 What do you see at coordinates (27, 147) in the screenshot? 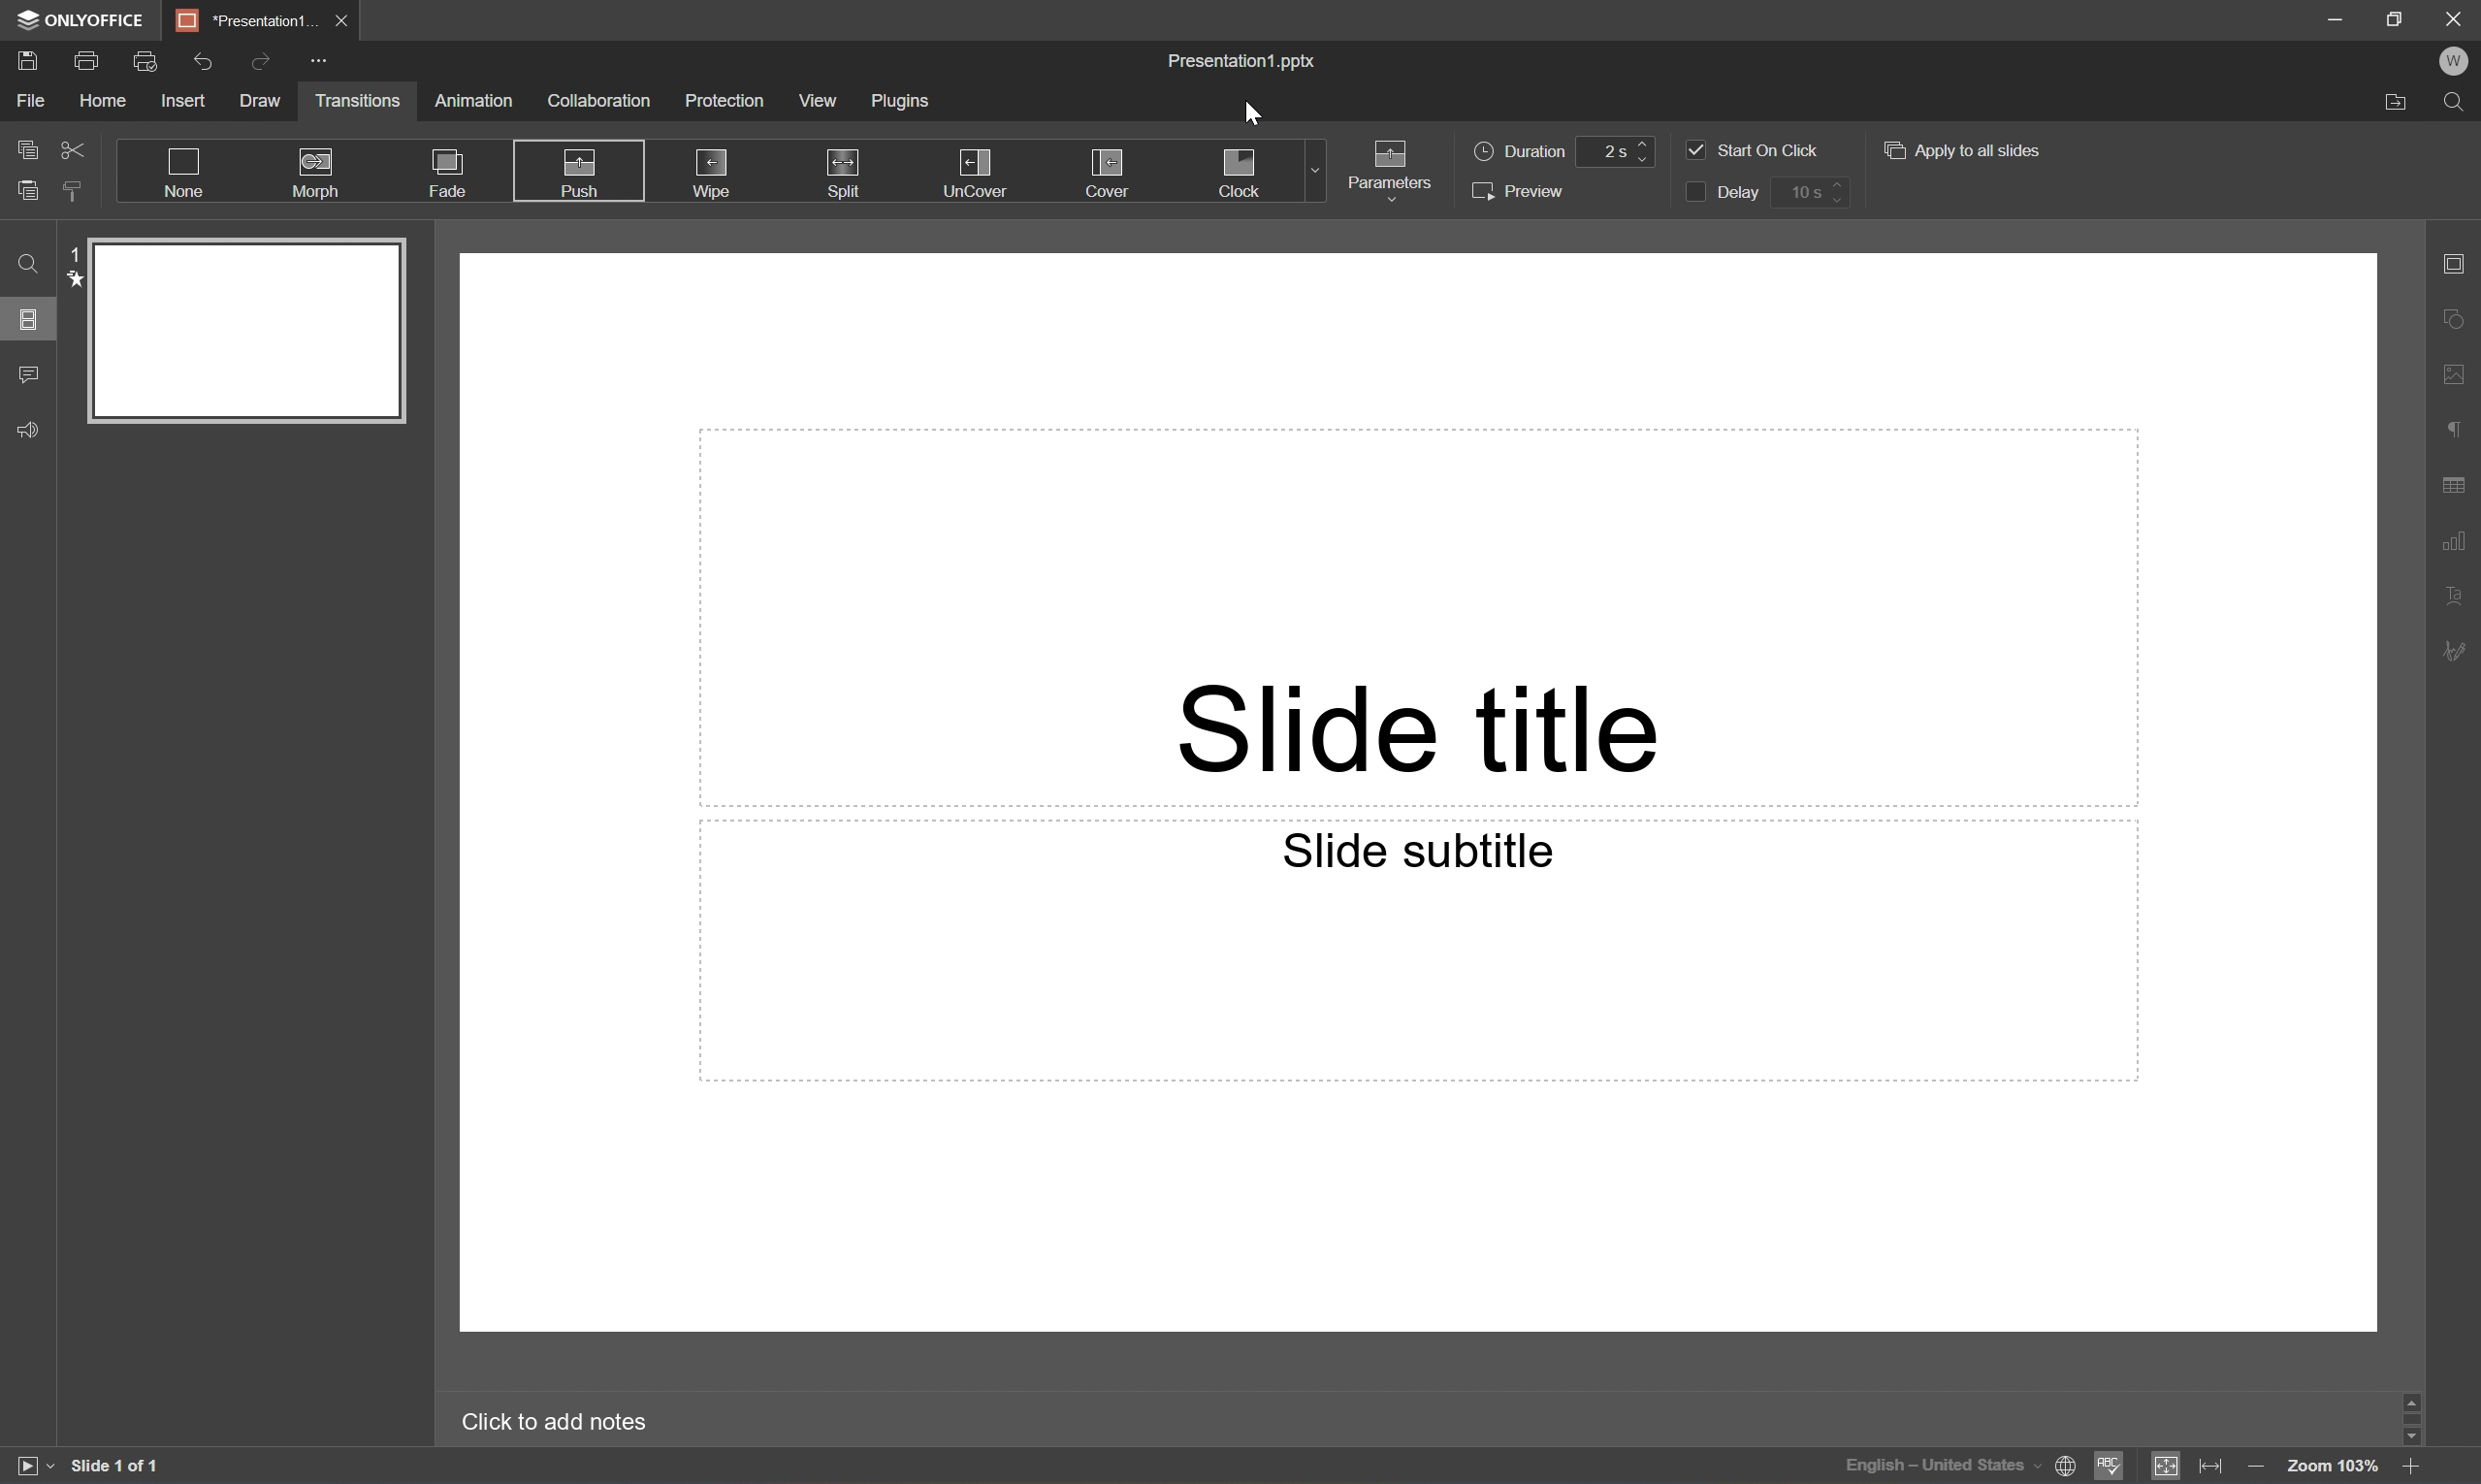
I see `Copy` at bounding box center [27, 147].